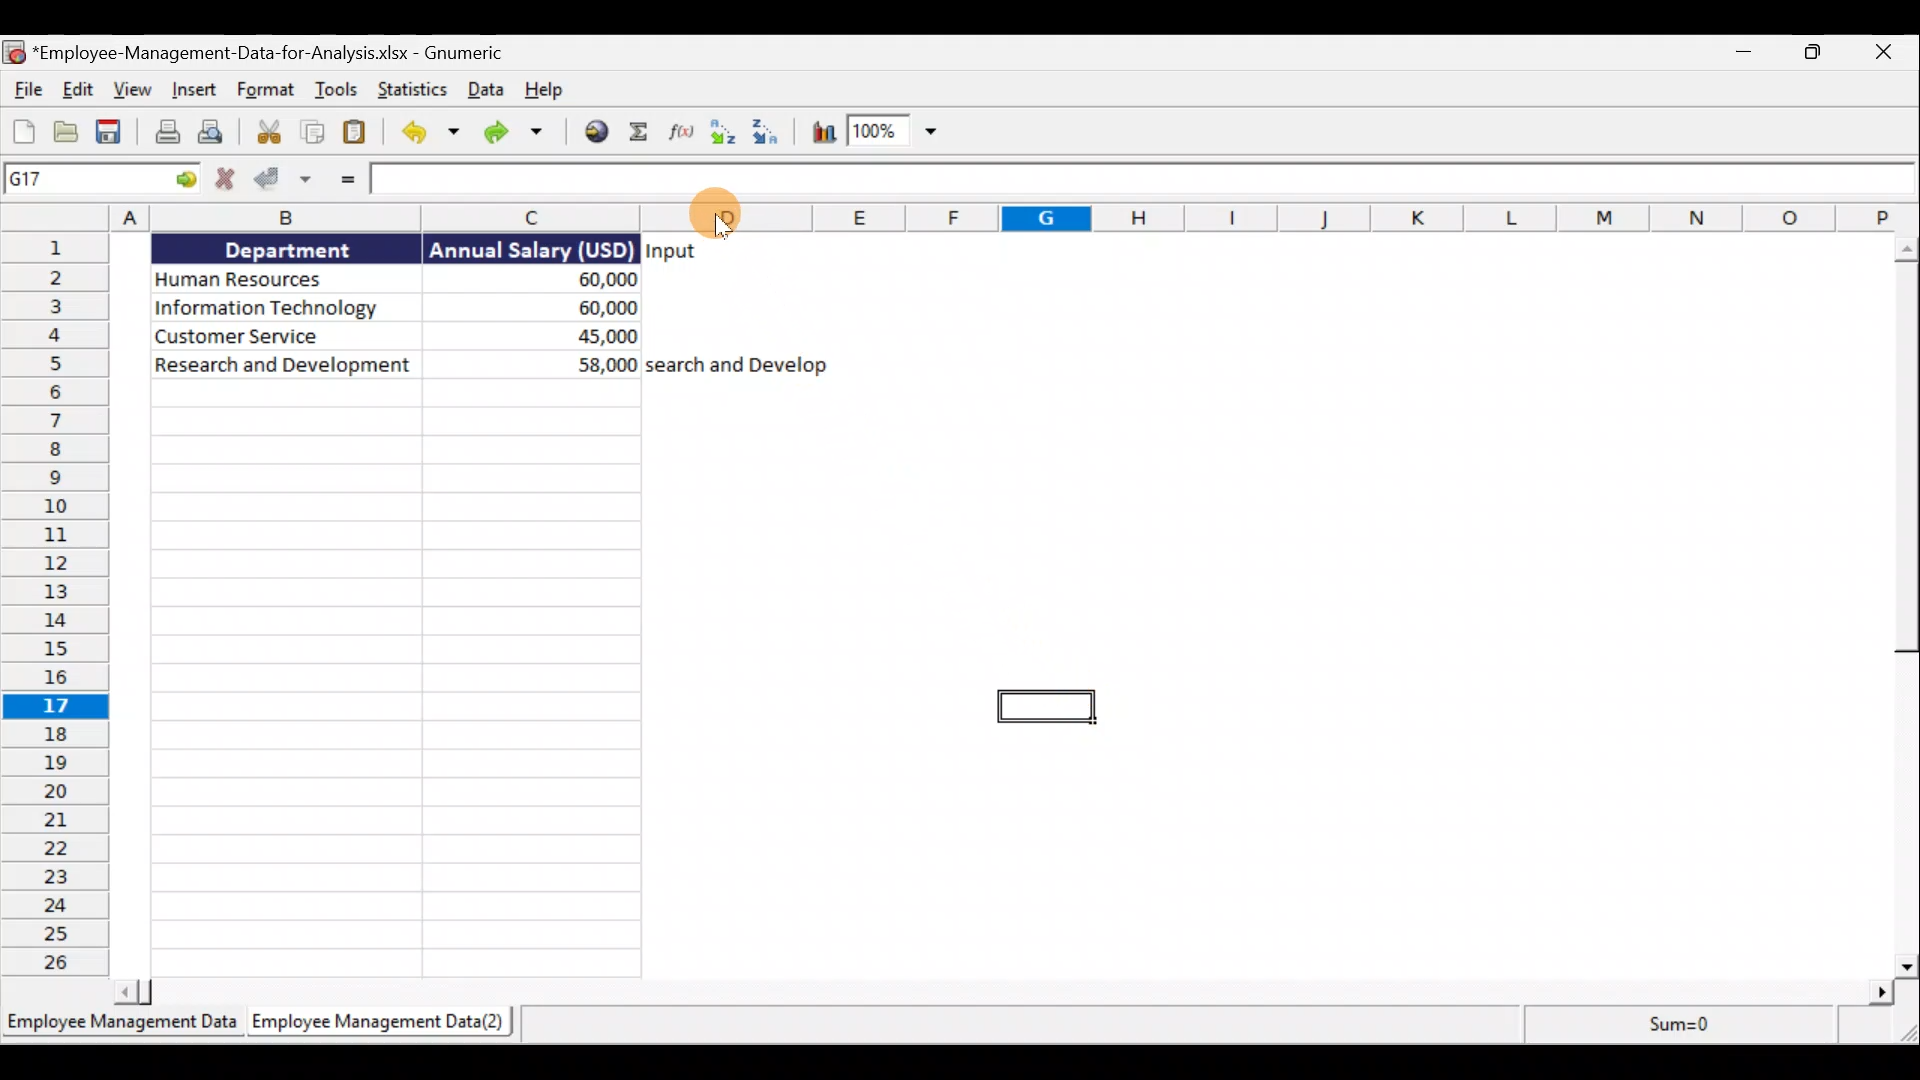 The height and width of the screenshot is (1080, 1920). What do you see at coordinates (413, 89) in the screenshot?
I see `Statistics` at bounding box center [413, 89].